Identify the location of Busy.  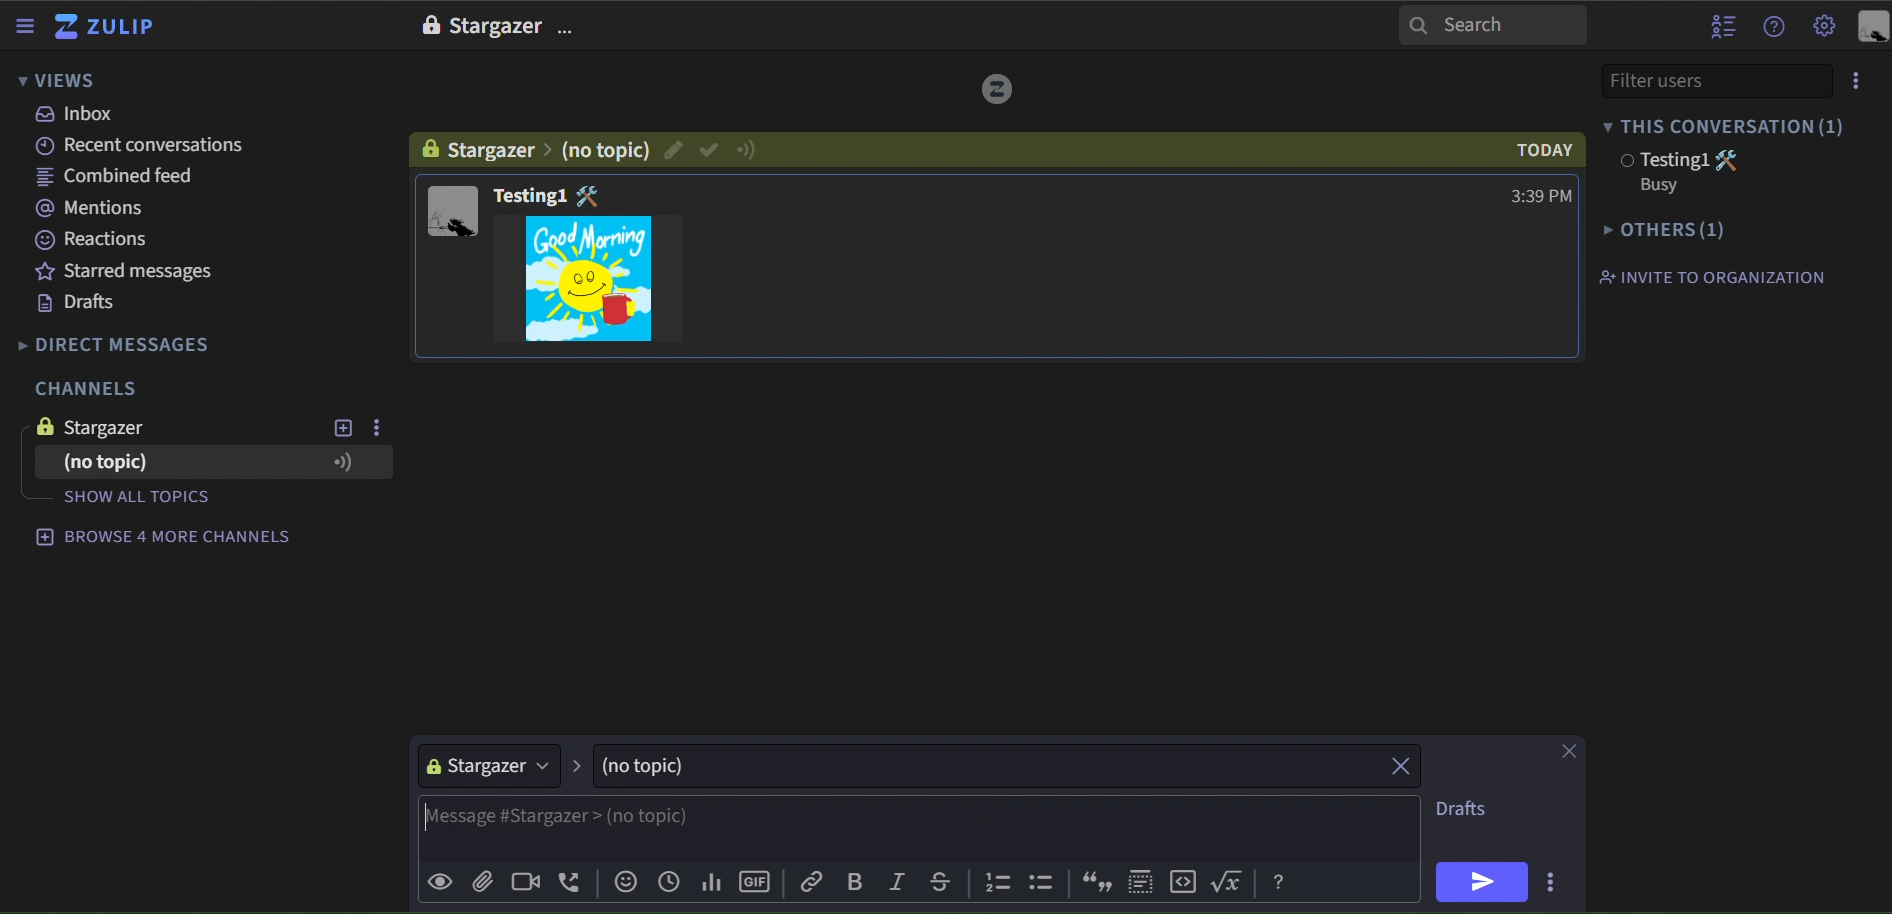
(1657, 184).